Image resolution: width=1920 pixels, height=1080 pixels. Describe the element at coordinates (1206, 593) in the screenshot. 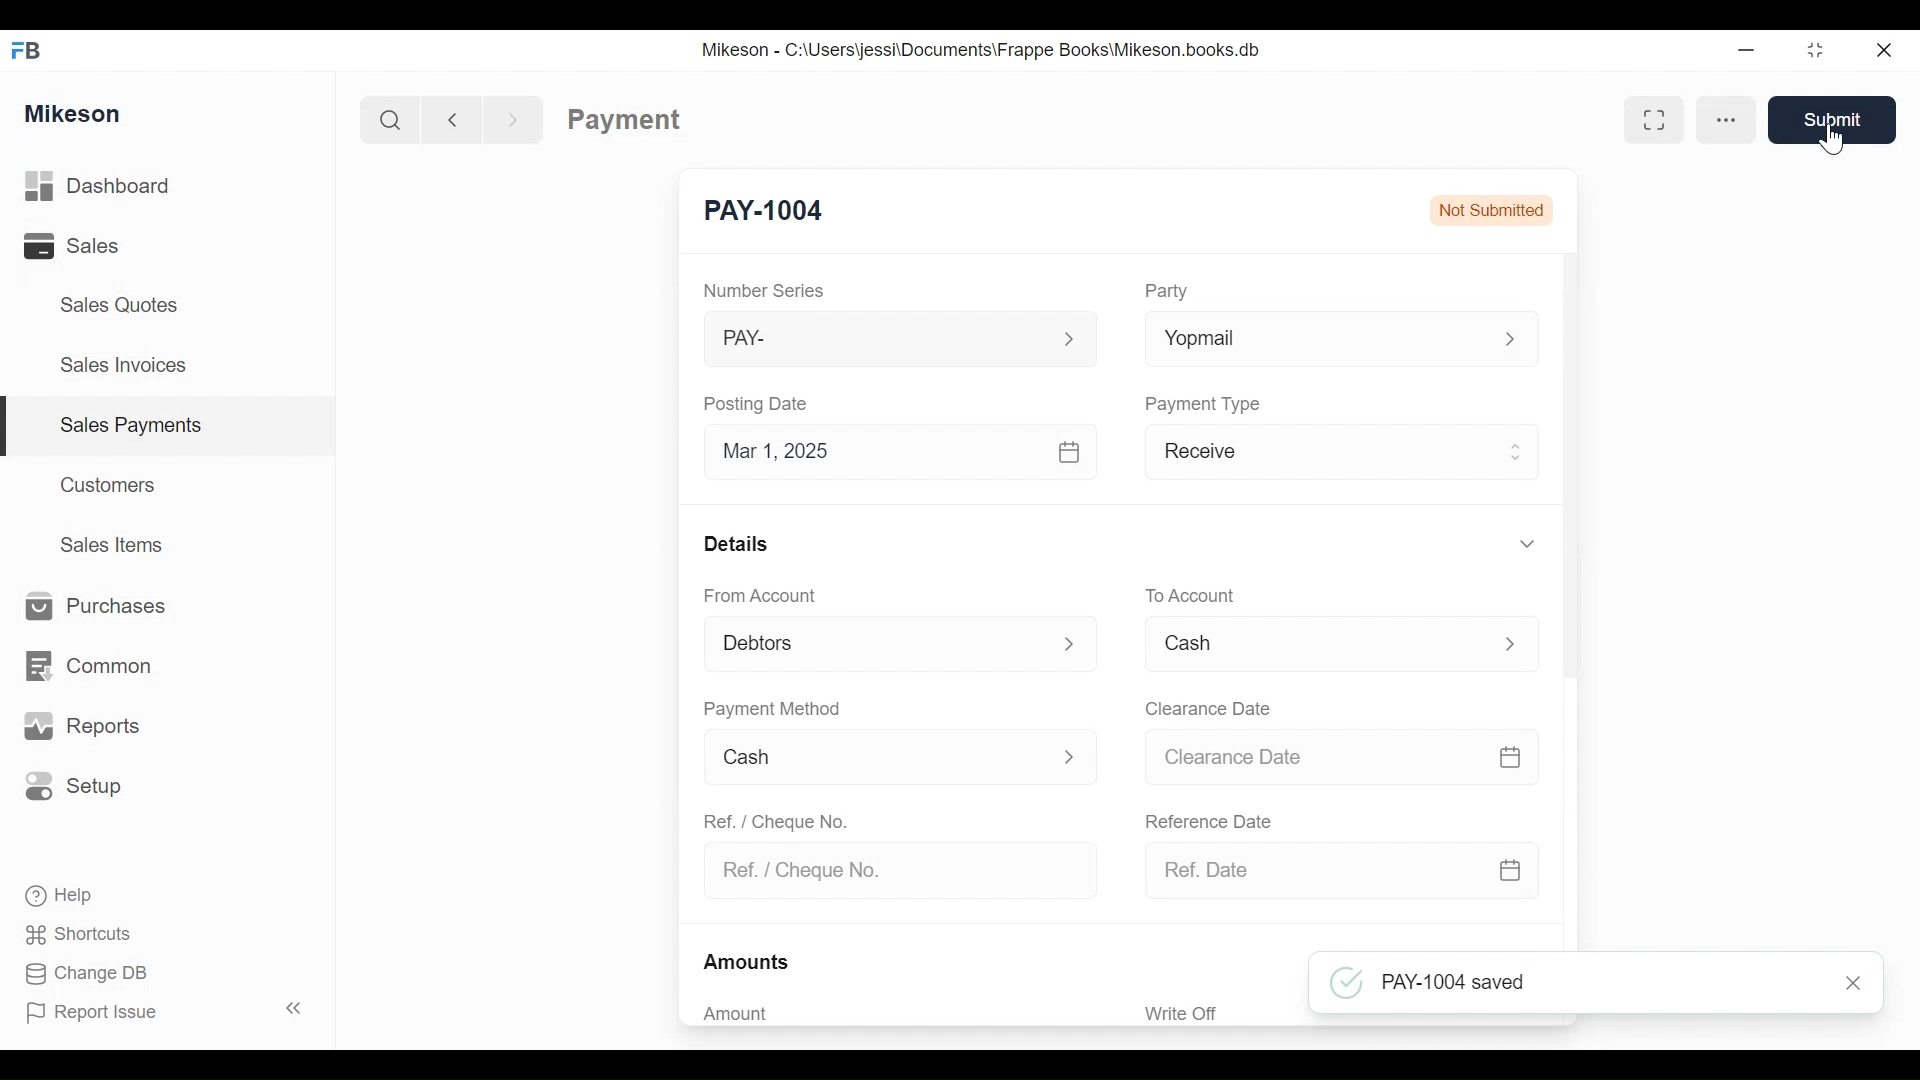

I see `To account` at that location.